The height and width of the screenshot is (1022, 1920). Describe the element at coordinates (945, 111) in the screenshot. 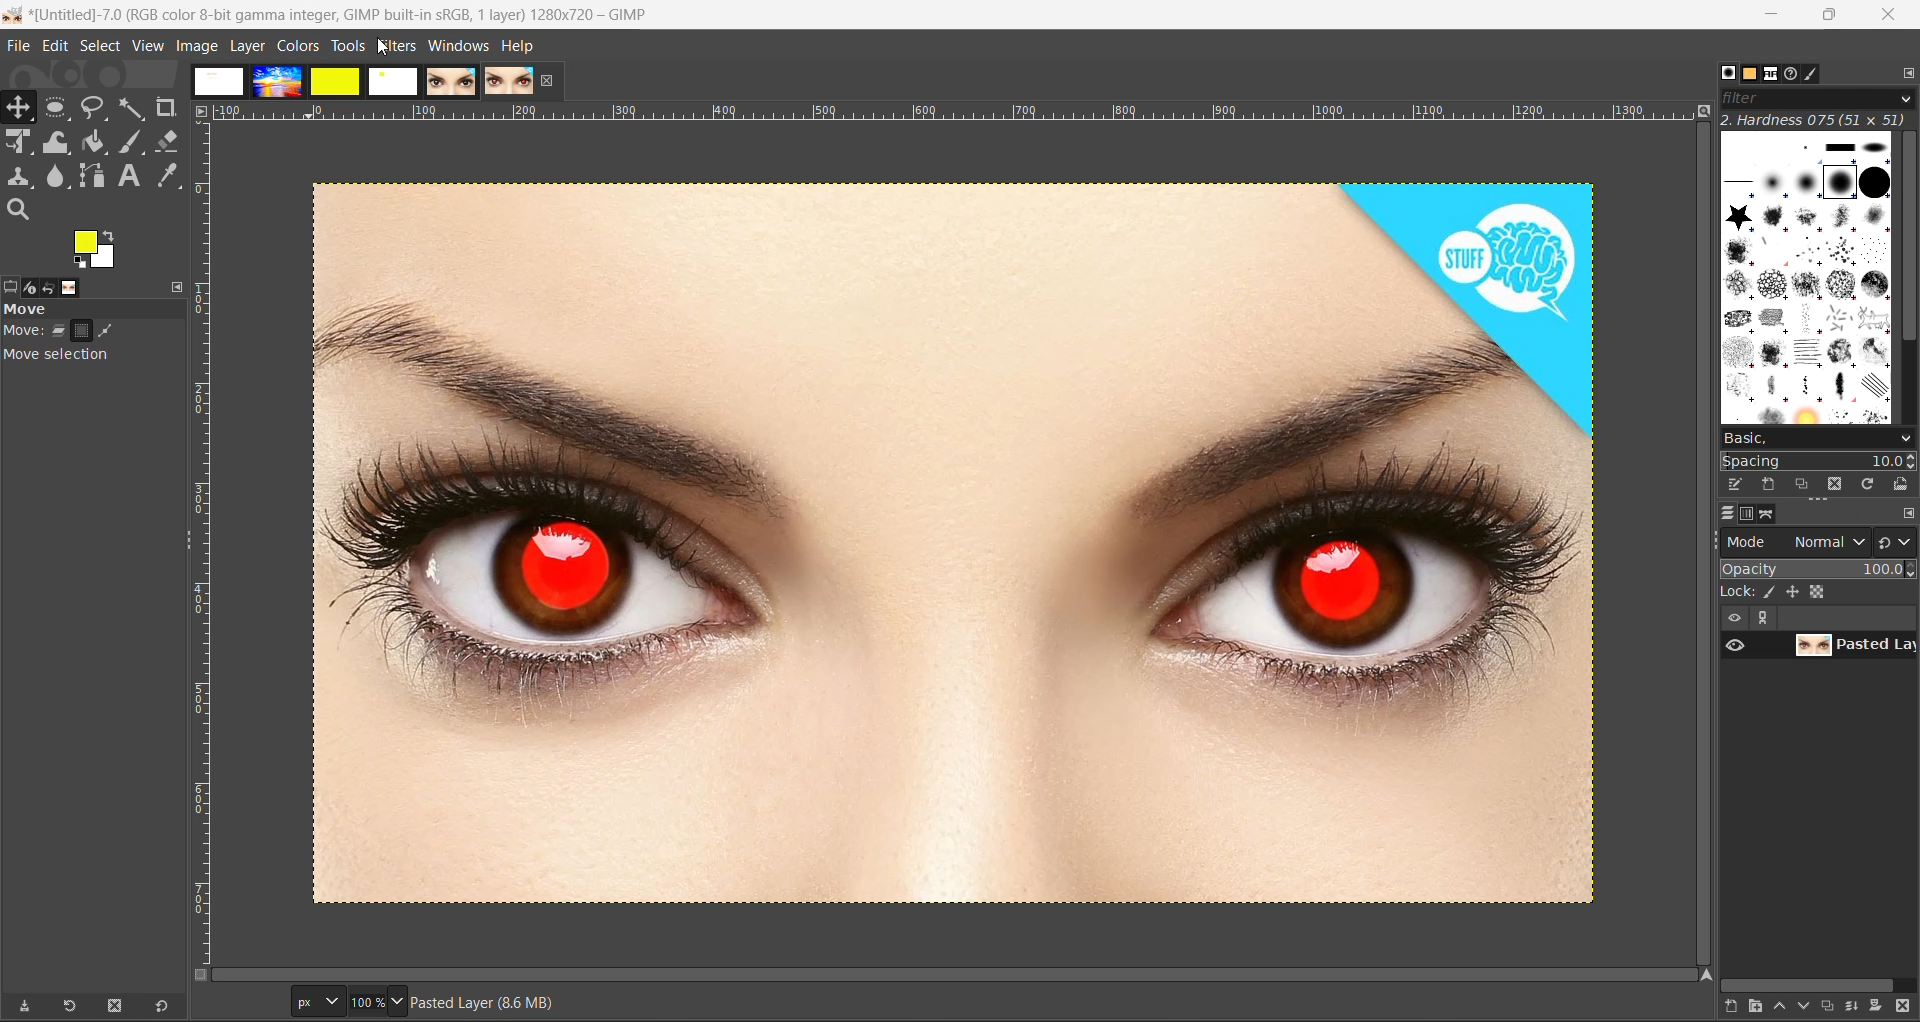

I see `ruler` at that location.